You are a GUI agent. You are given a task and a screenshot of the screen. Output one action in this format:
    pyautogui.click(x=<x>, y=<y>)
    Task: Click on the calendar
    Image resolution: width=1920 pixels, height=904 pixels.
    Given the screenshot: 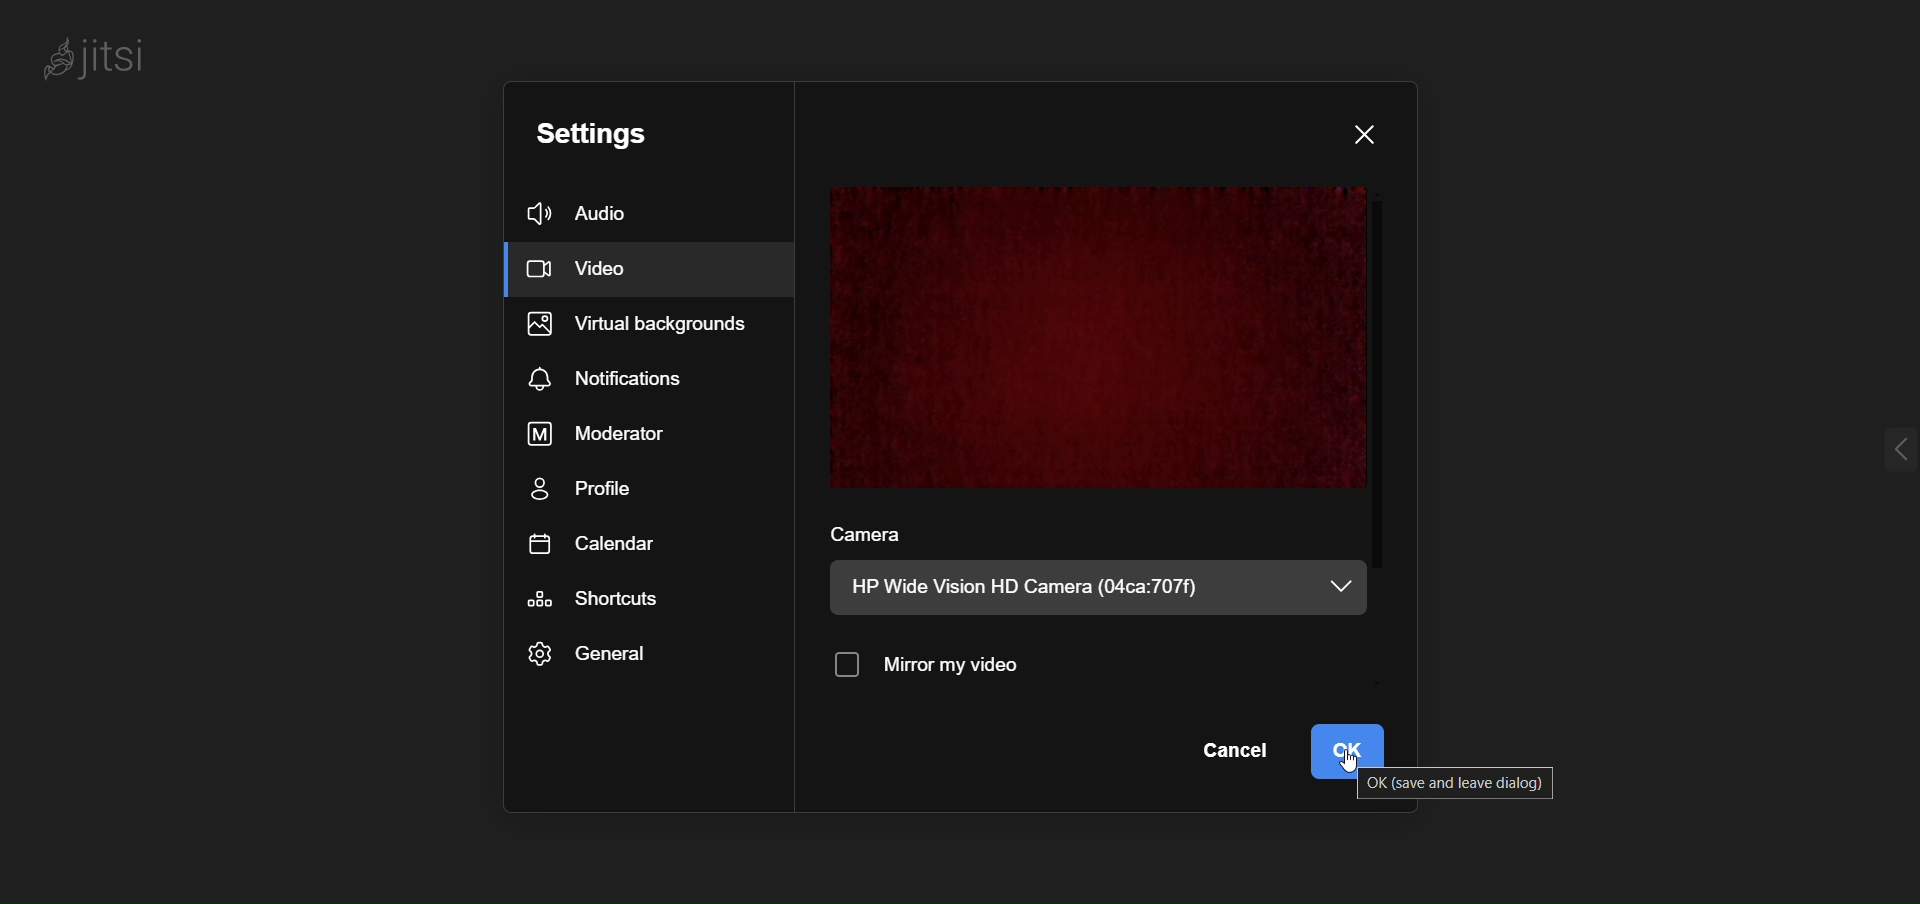 What is the action you would take?
    pyautogui.click(x=604, y=543)
    